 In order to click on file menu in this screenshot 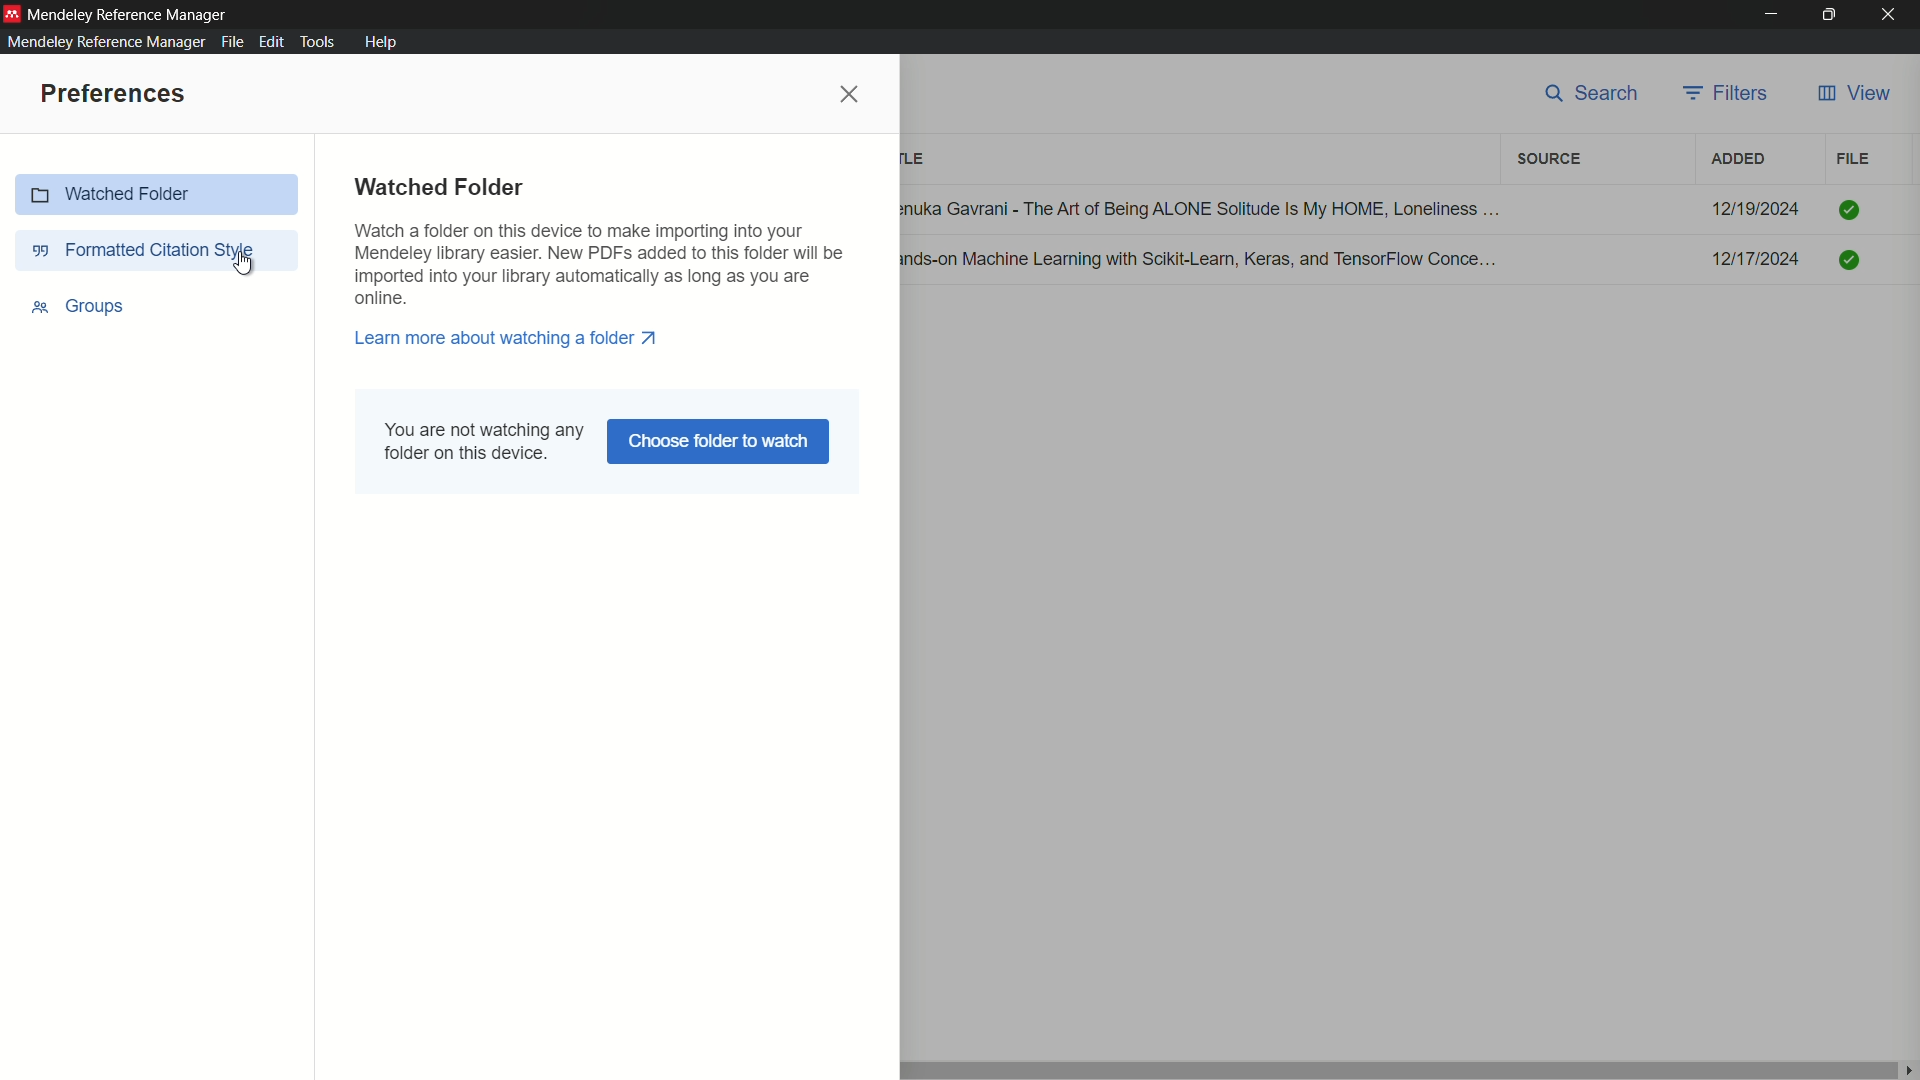, I will do `click(233, 43)`.